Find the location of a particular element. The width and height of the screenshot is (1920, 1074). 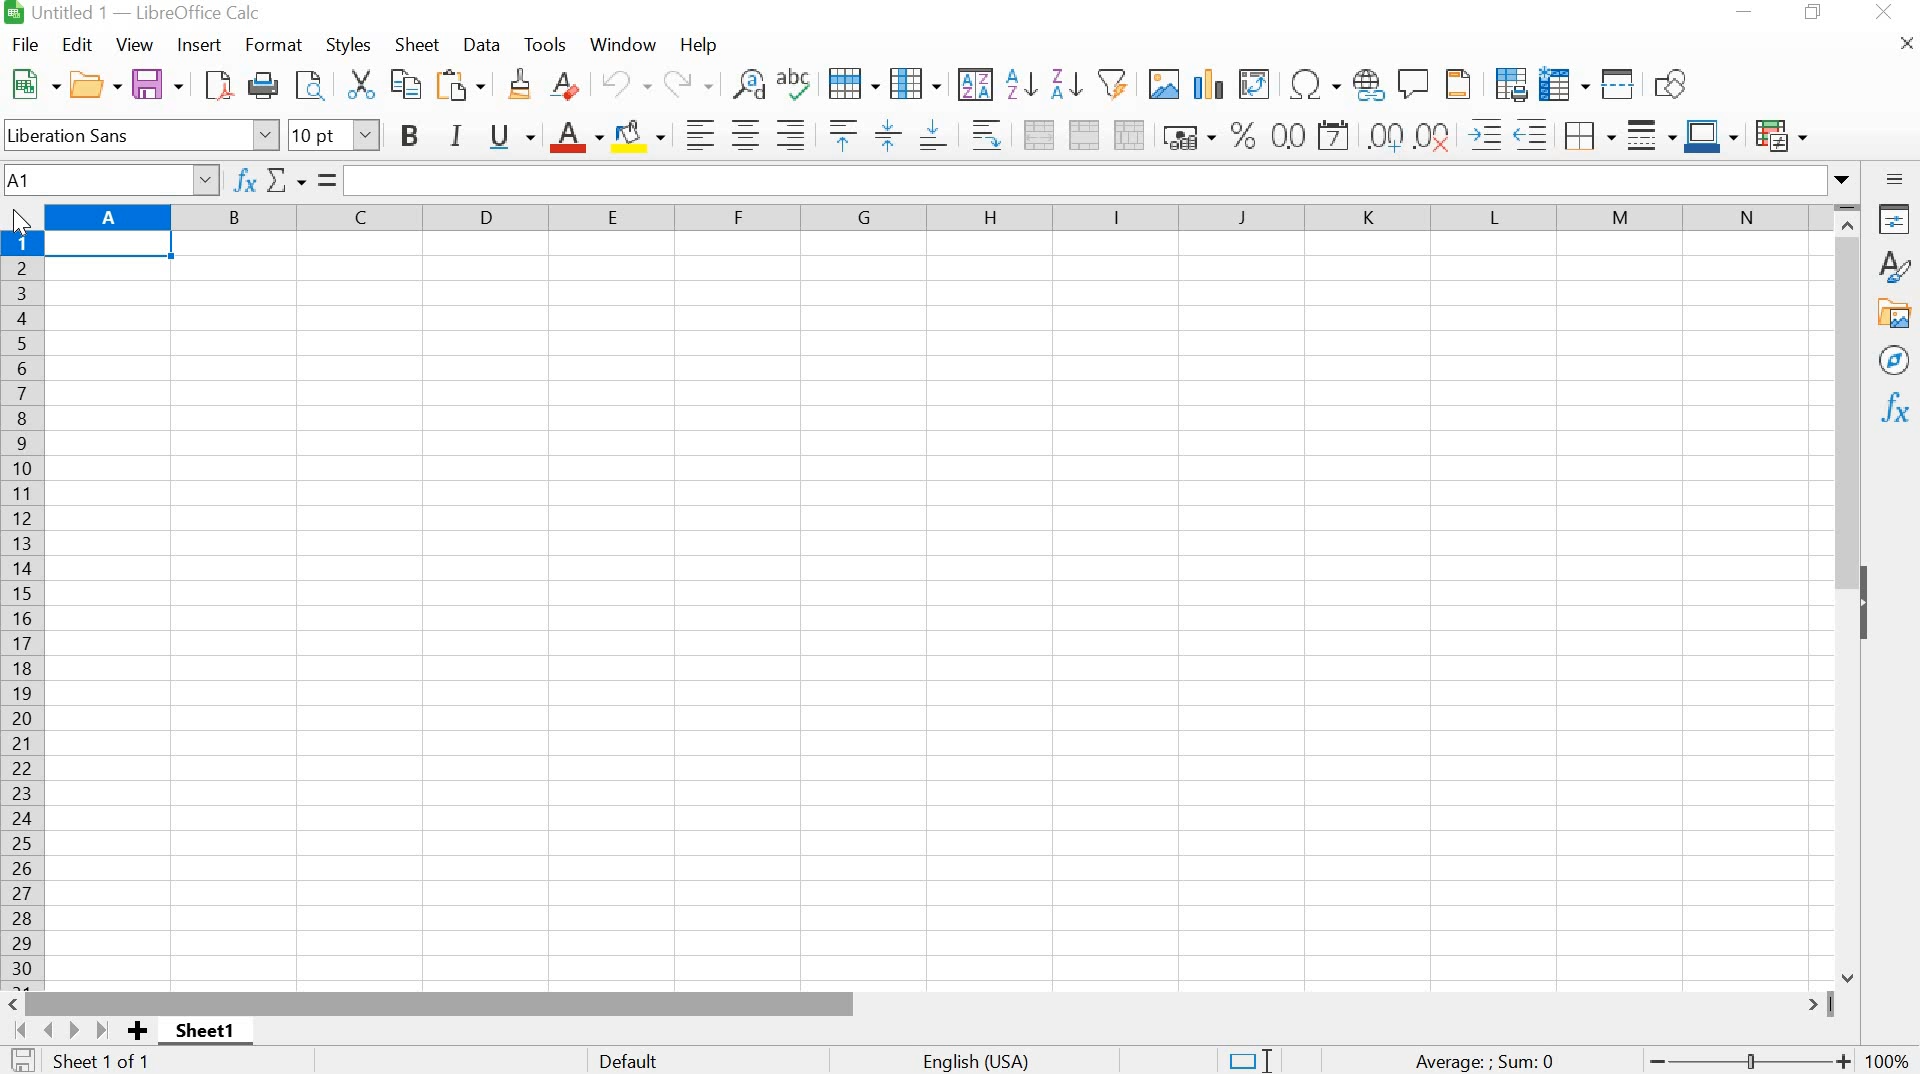

CLOSE DOCUMENT is located at coordinates (1903, 48).